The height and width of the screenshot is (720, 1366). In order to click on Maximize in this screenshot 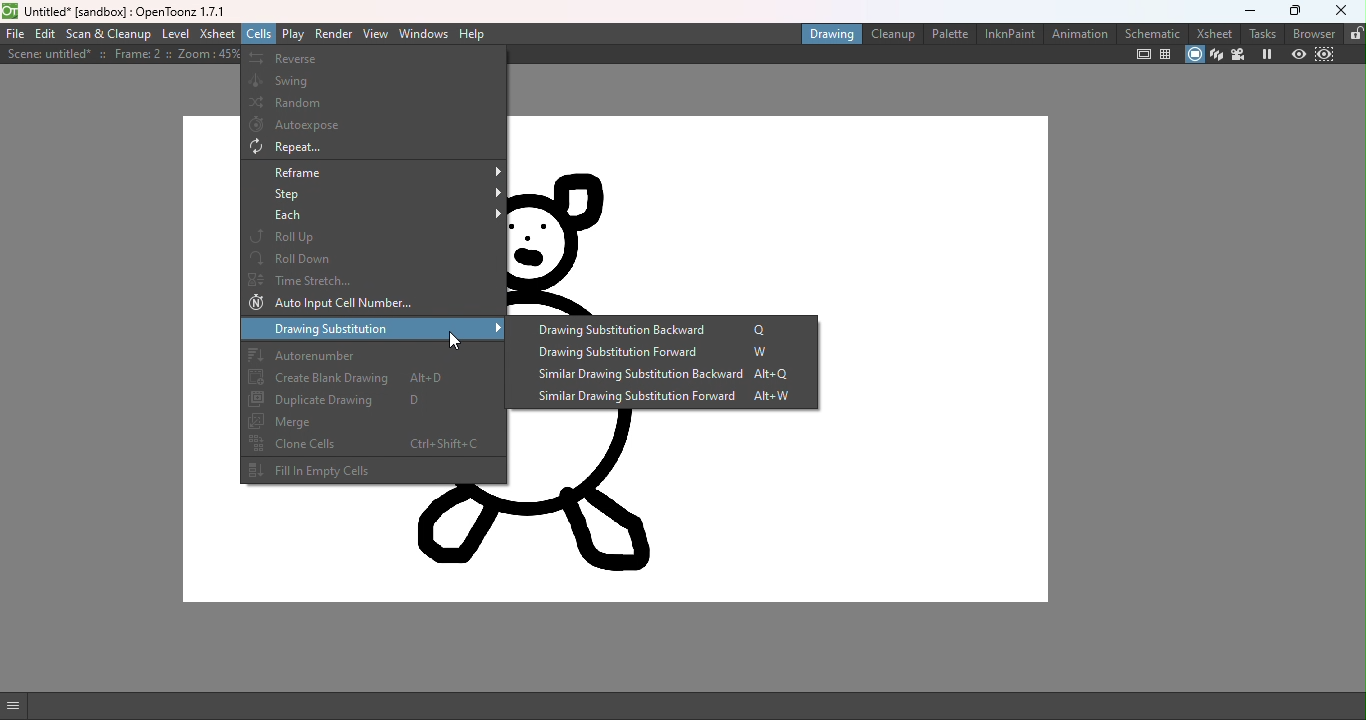, I will do `click(1298, 9)`.